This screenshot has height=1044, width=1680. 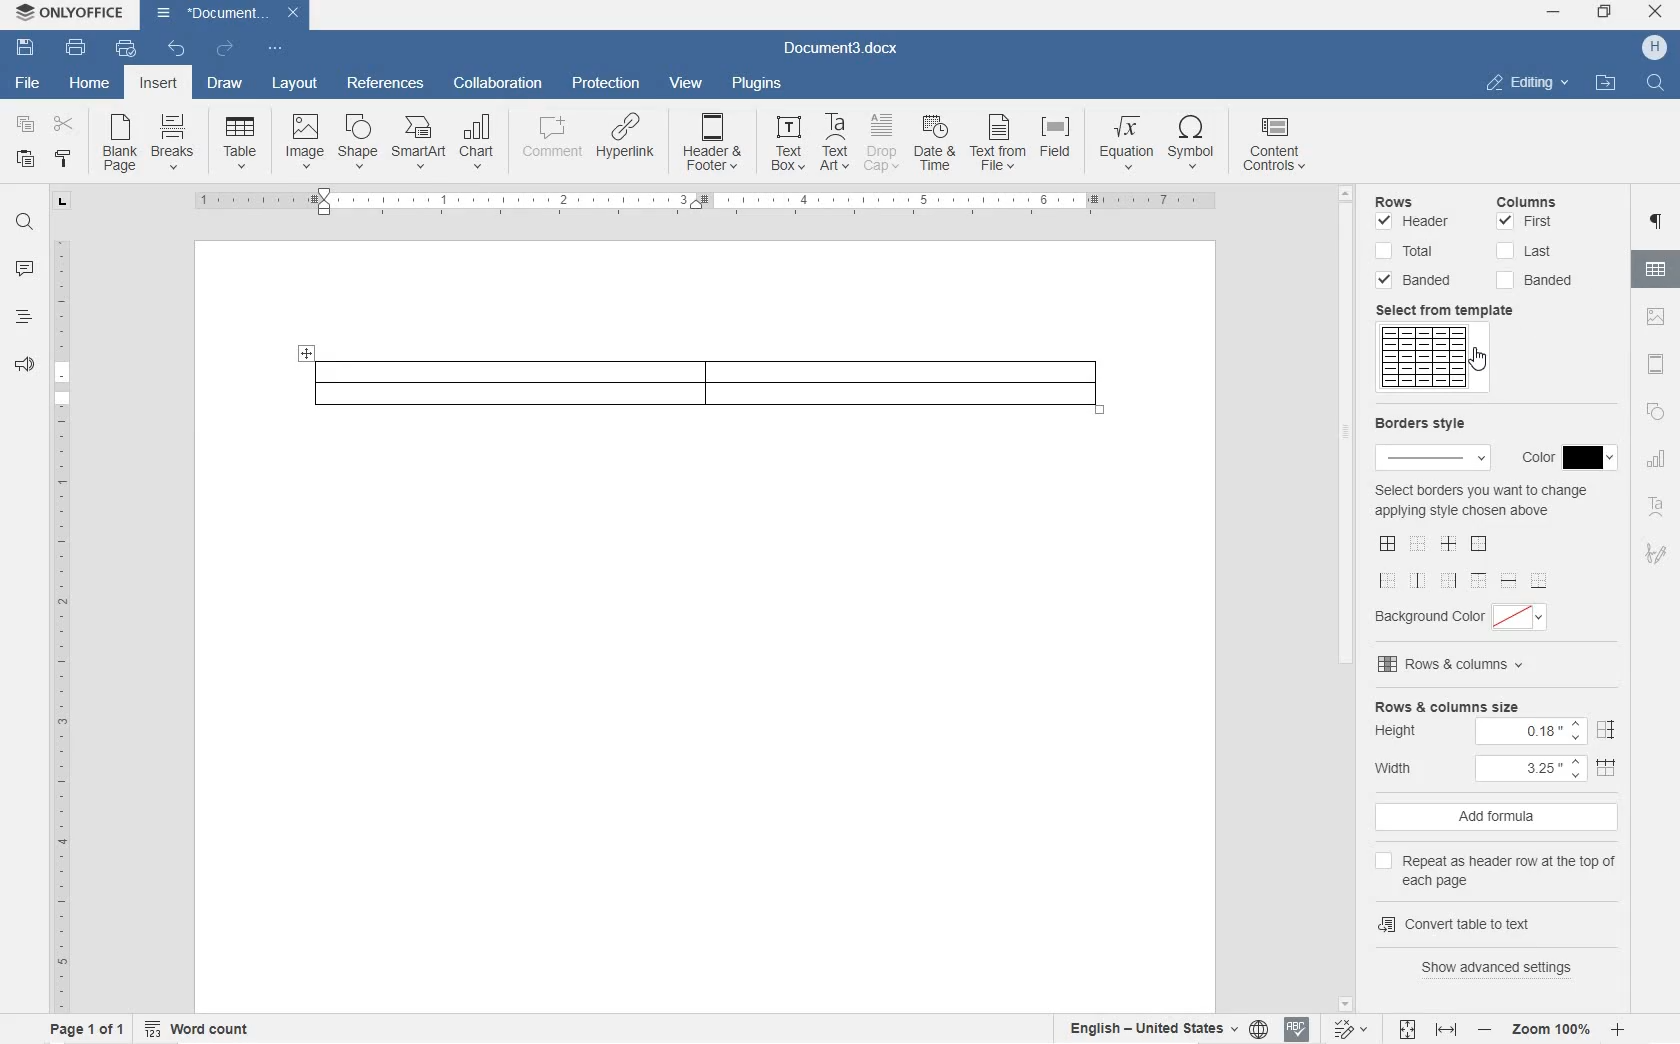 I want to click on Drop Cap, so click(x=882, y=143).